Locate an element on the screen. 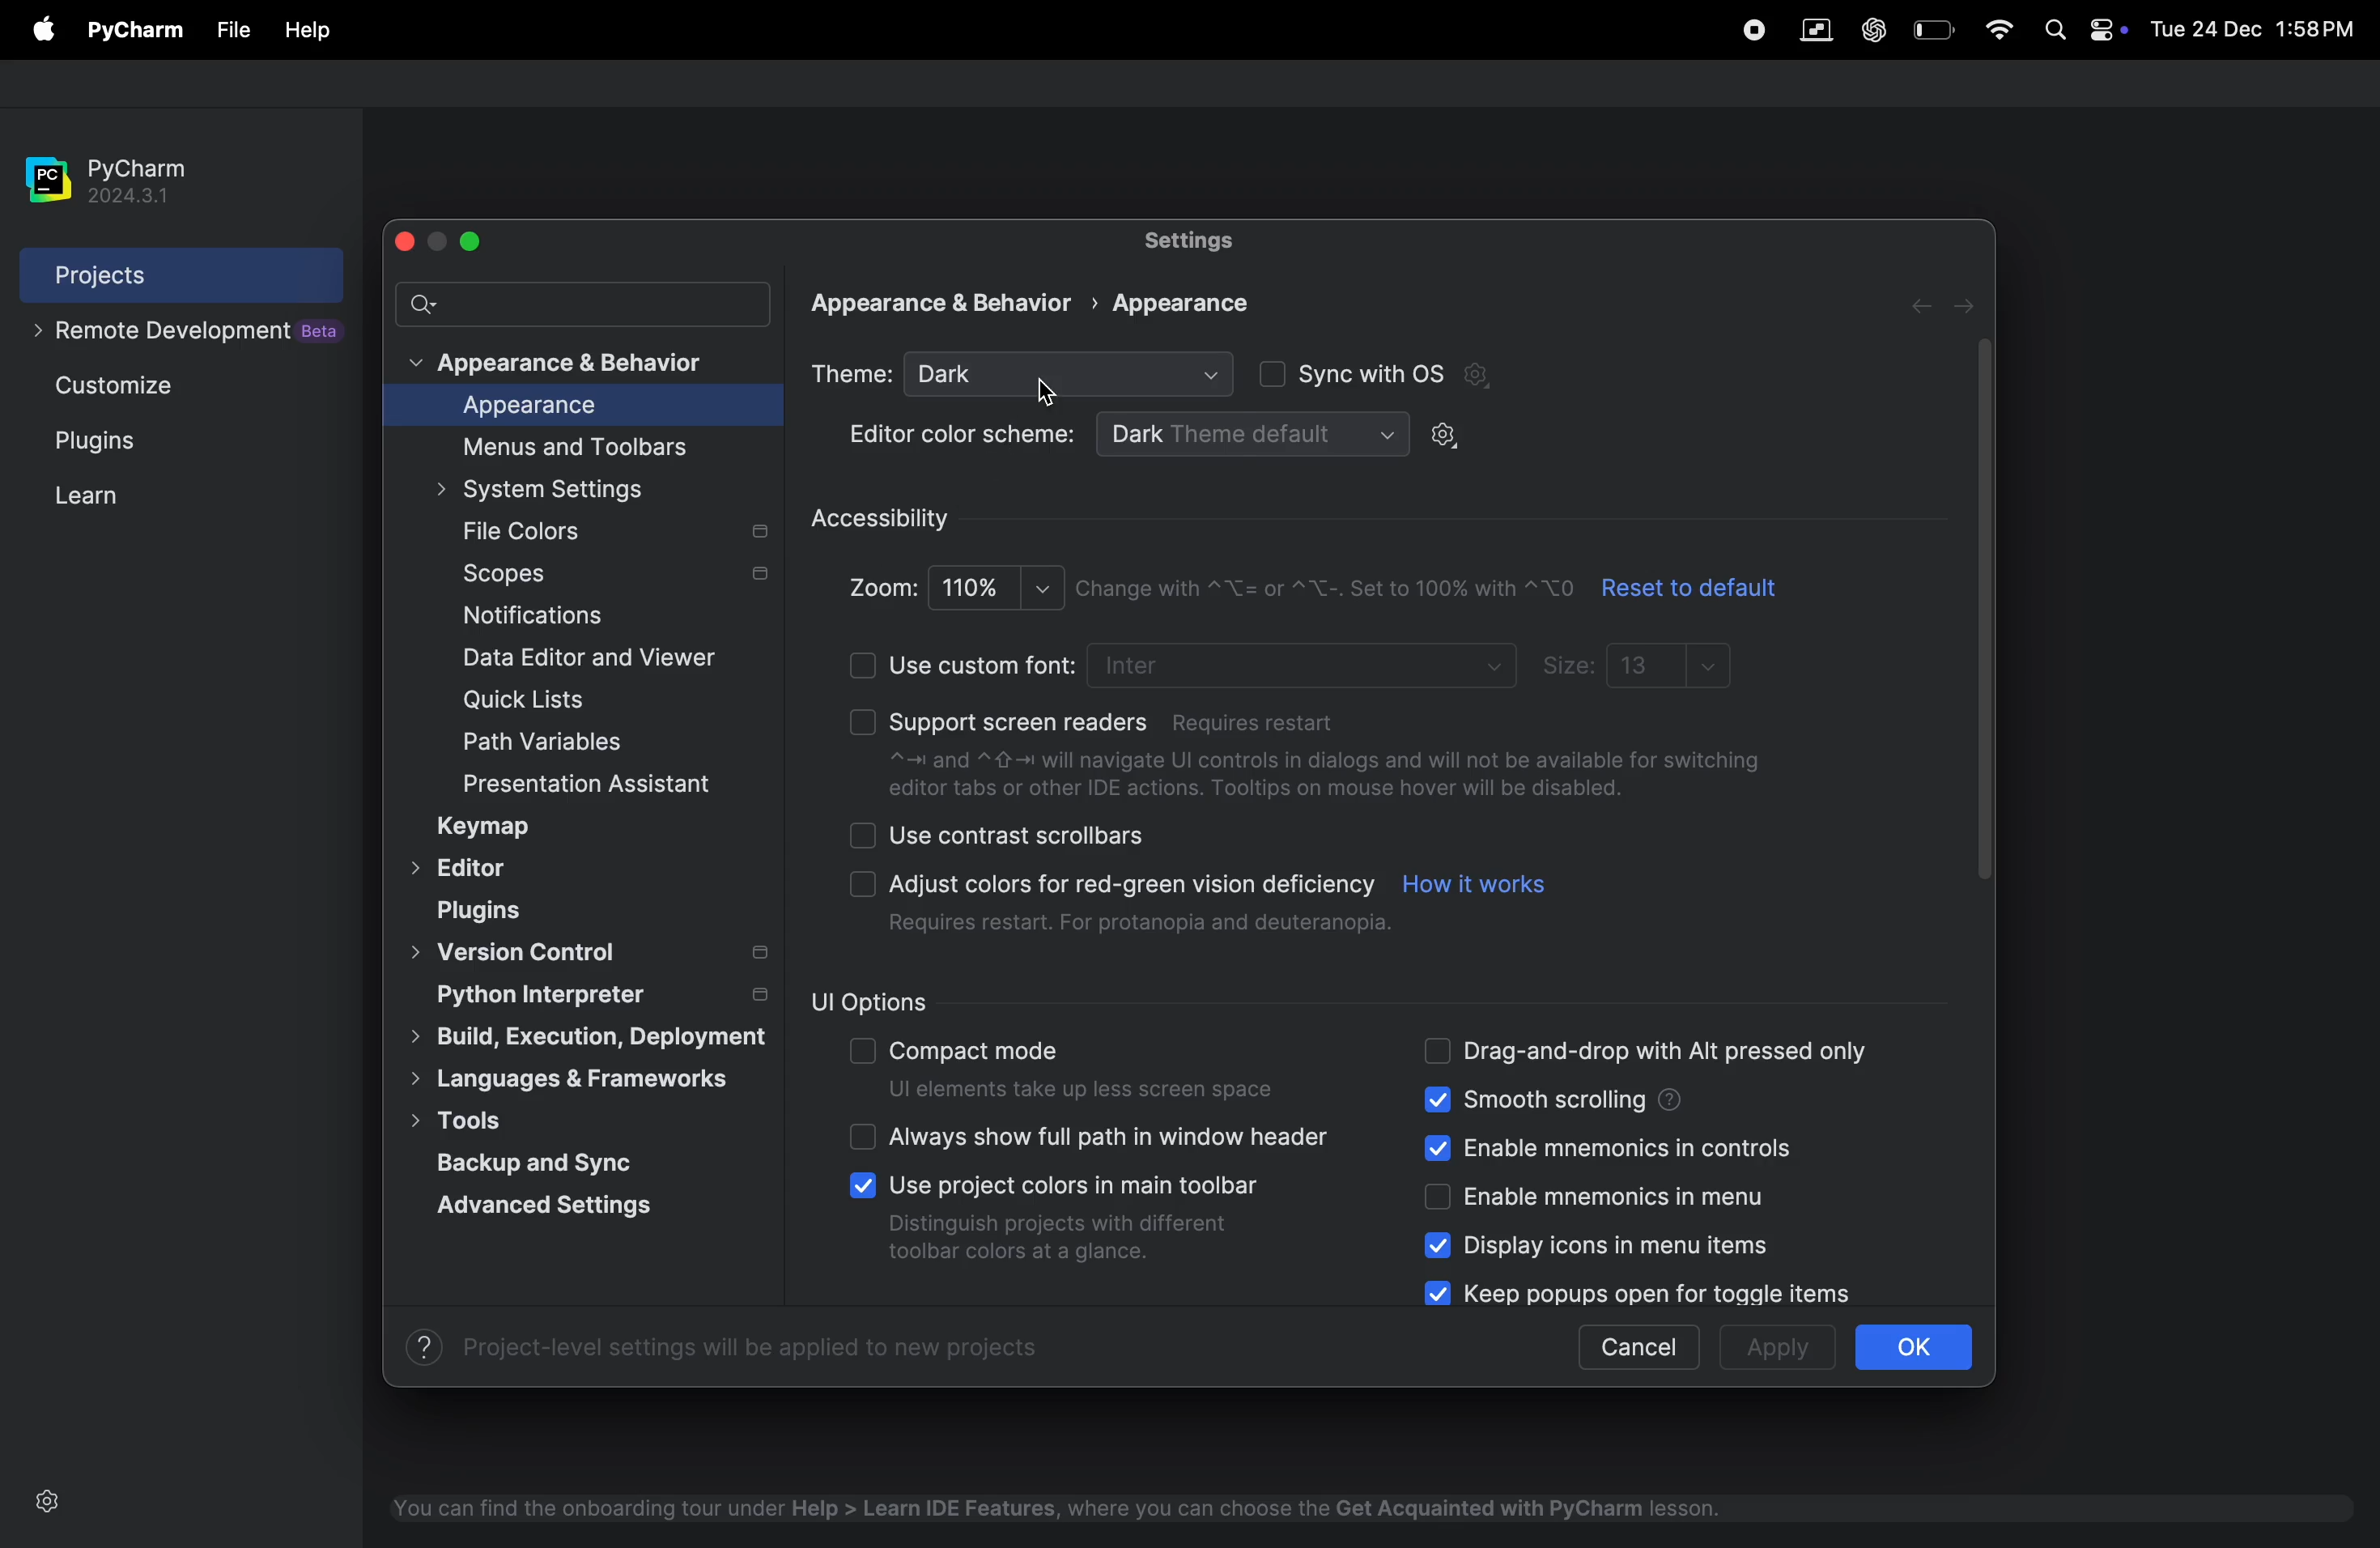 The image size is (2380, 1548). apply is located at coordinates (1772, 1351).